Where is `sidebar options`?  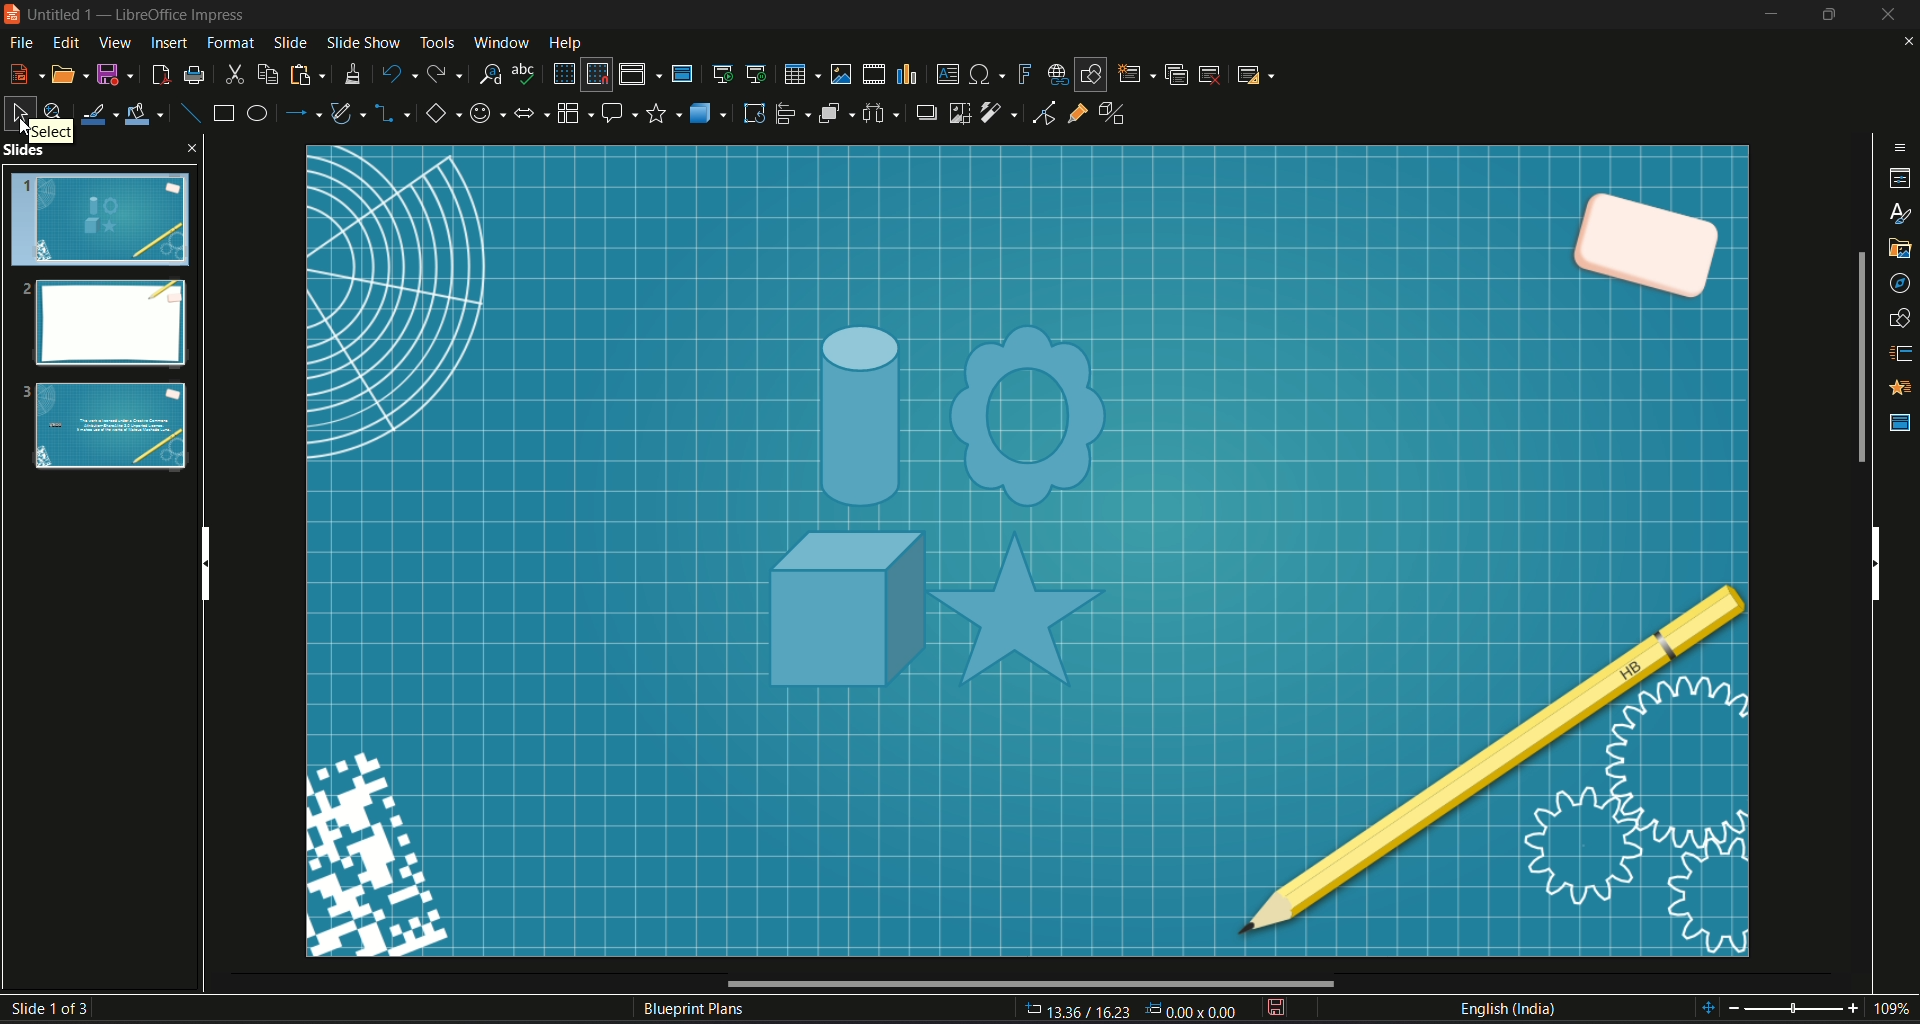
sidebar options is located at coordinates (1901, 146).